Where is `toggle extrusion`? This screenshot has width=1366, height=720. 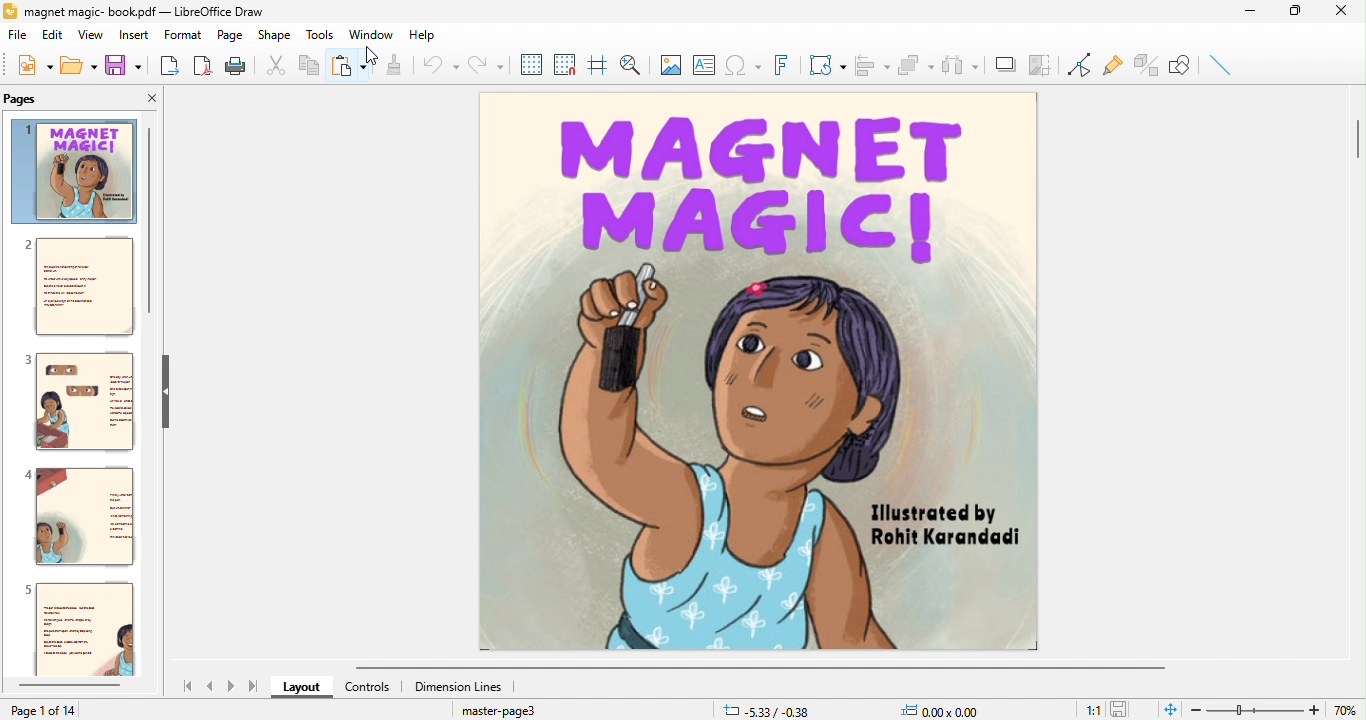
toggle extrusion is located at coordinates (1146, 65).